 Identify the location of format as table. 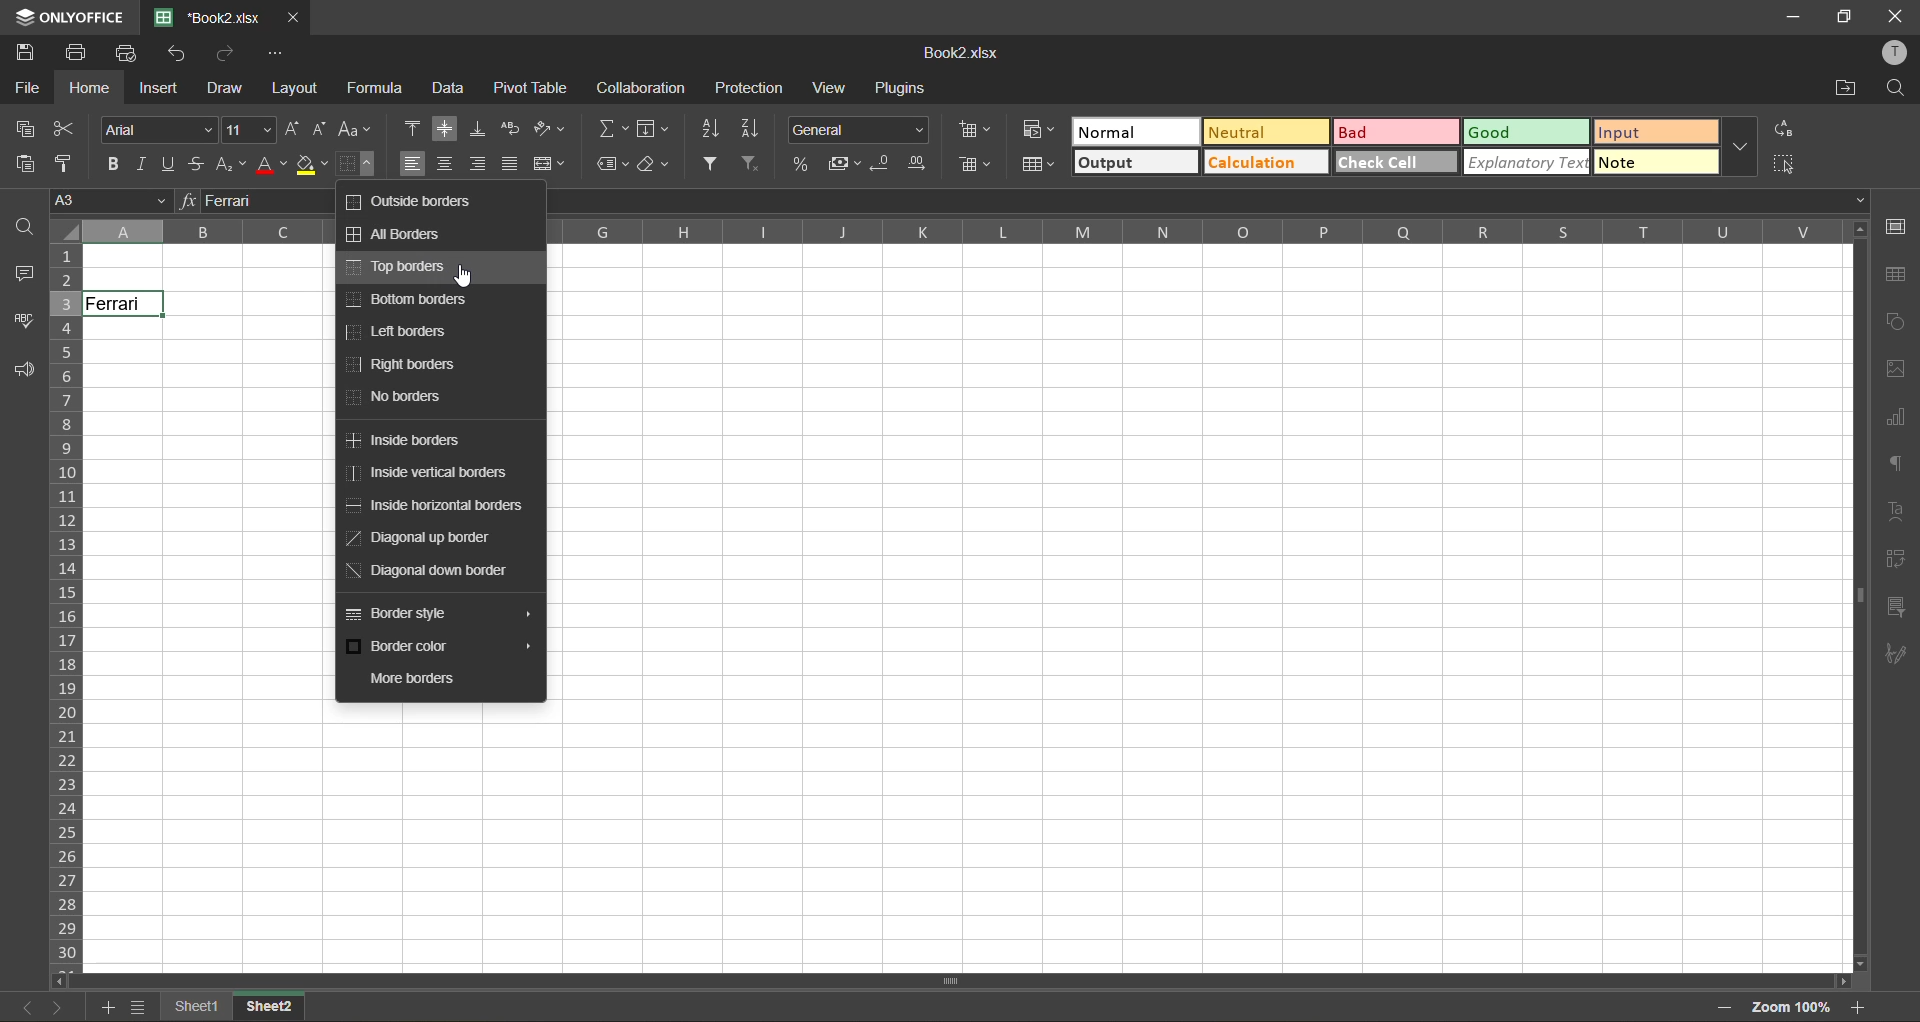
(1040, 166).